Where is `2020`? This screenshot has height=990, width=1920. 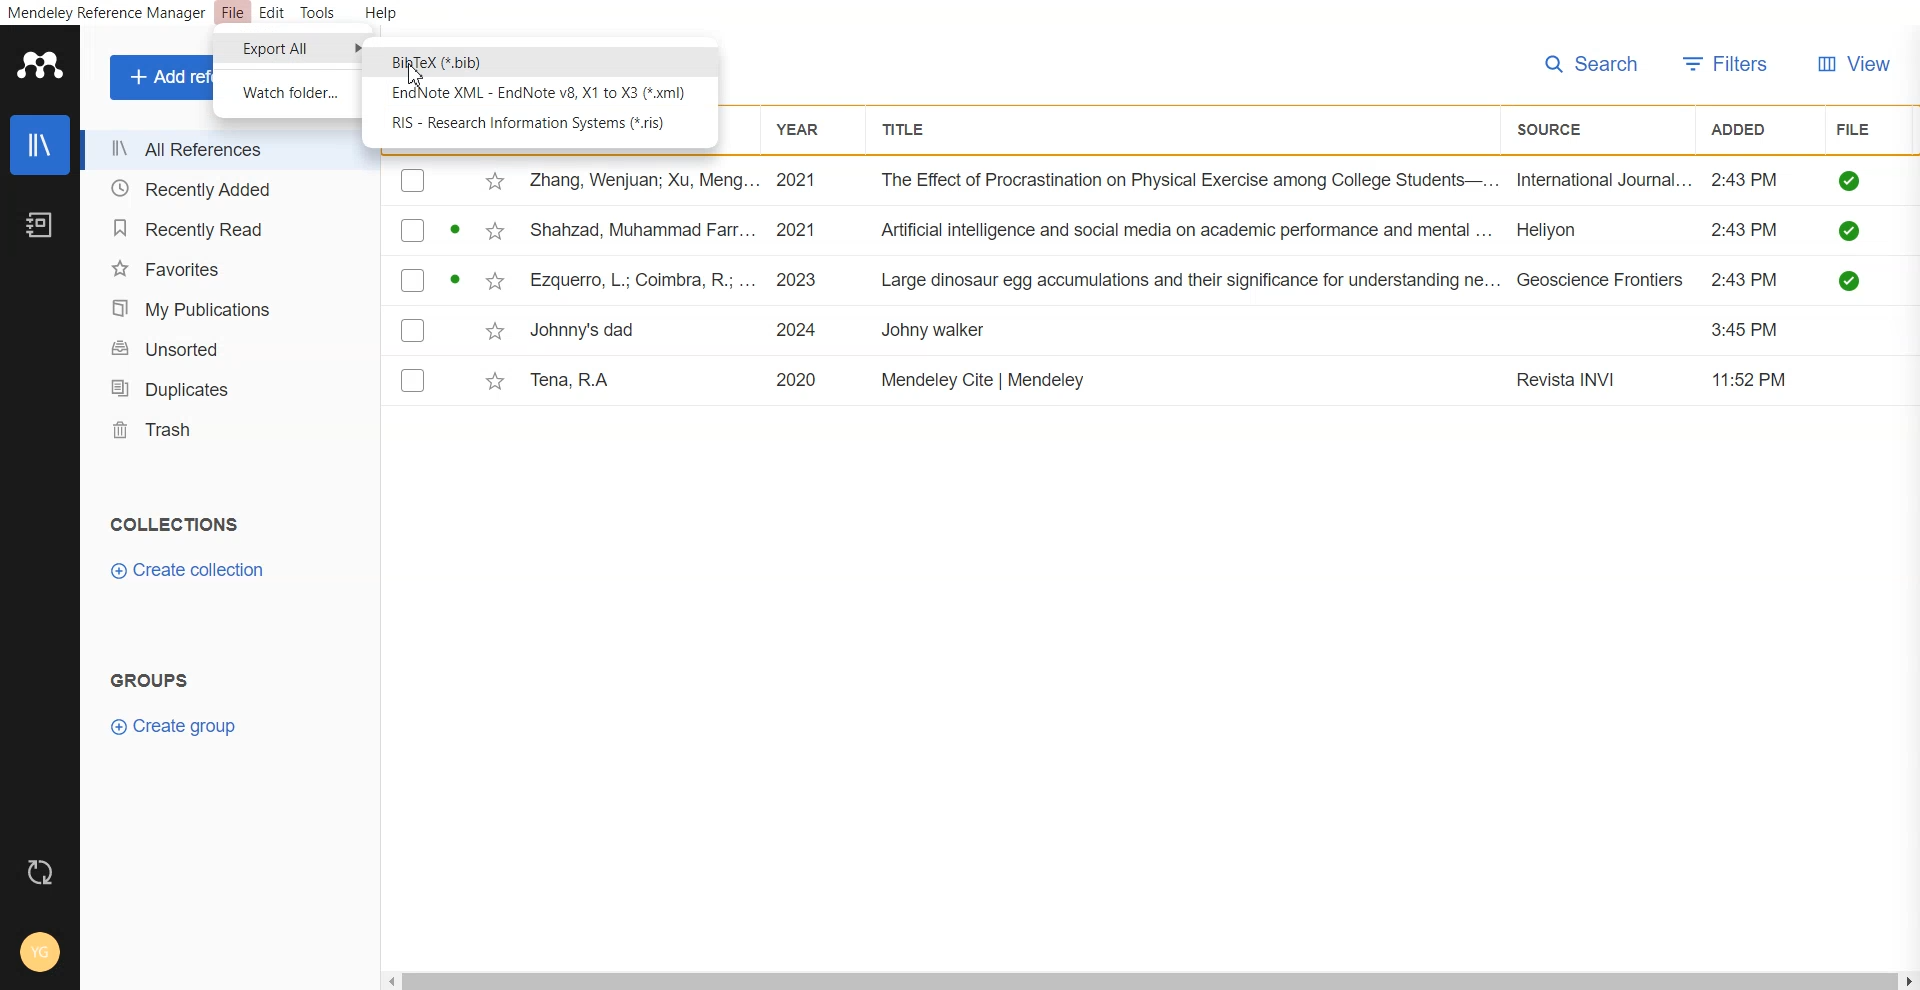
2020 is located at coordinates (797, 378).